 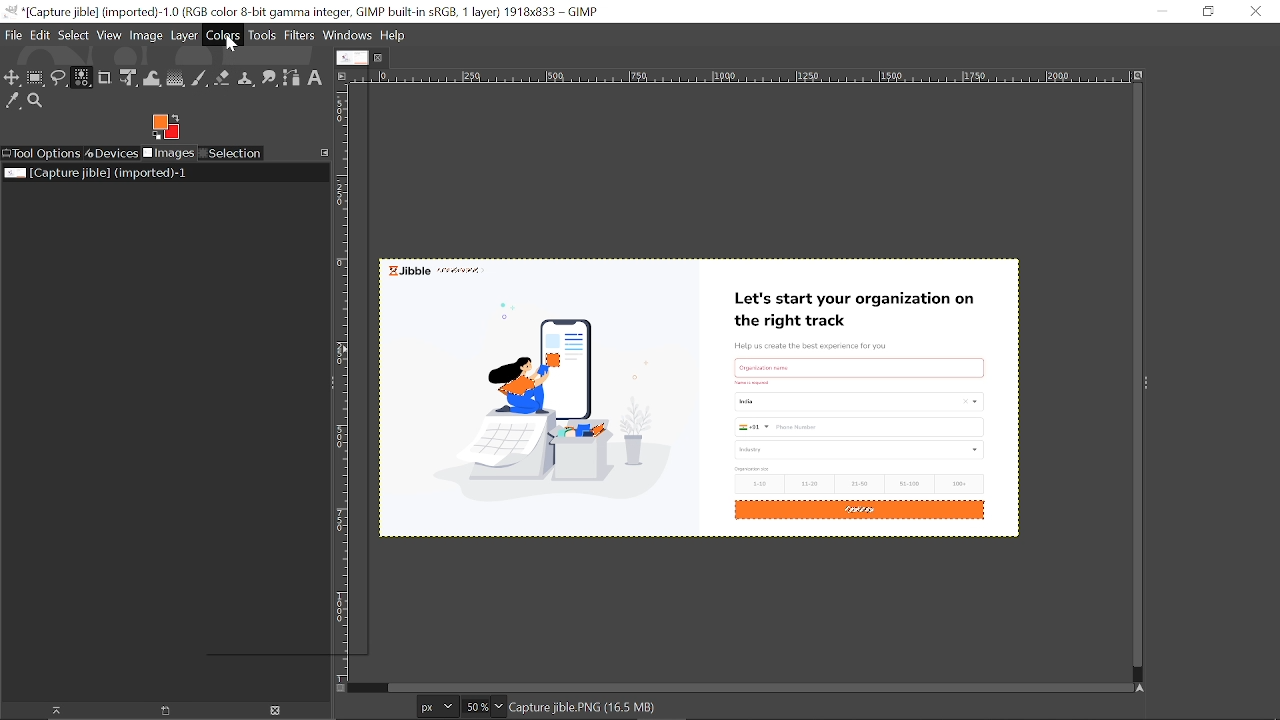 What do you see at coordinates (353, 58) in the screenshot?
I see `Current tab` at bounding box center [353, 58].